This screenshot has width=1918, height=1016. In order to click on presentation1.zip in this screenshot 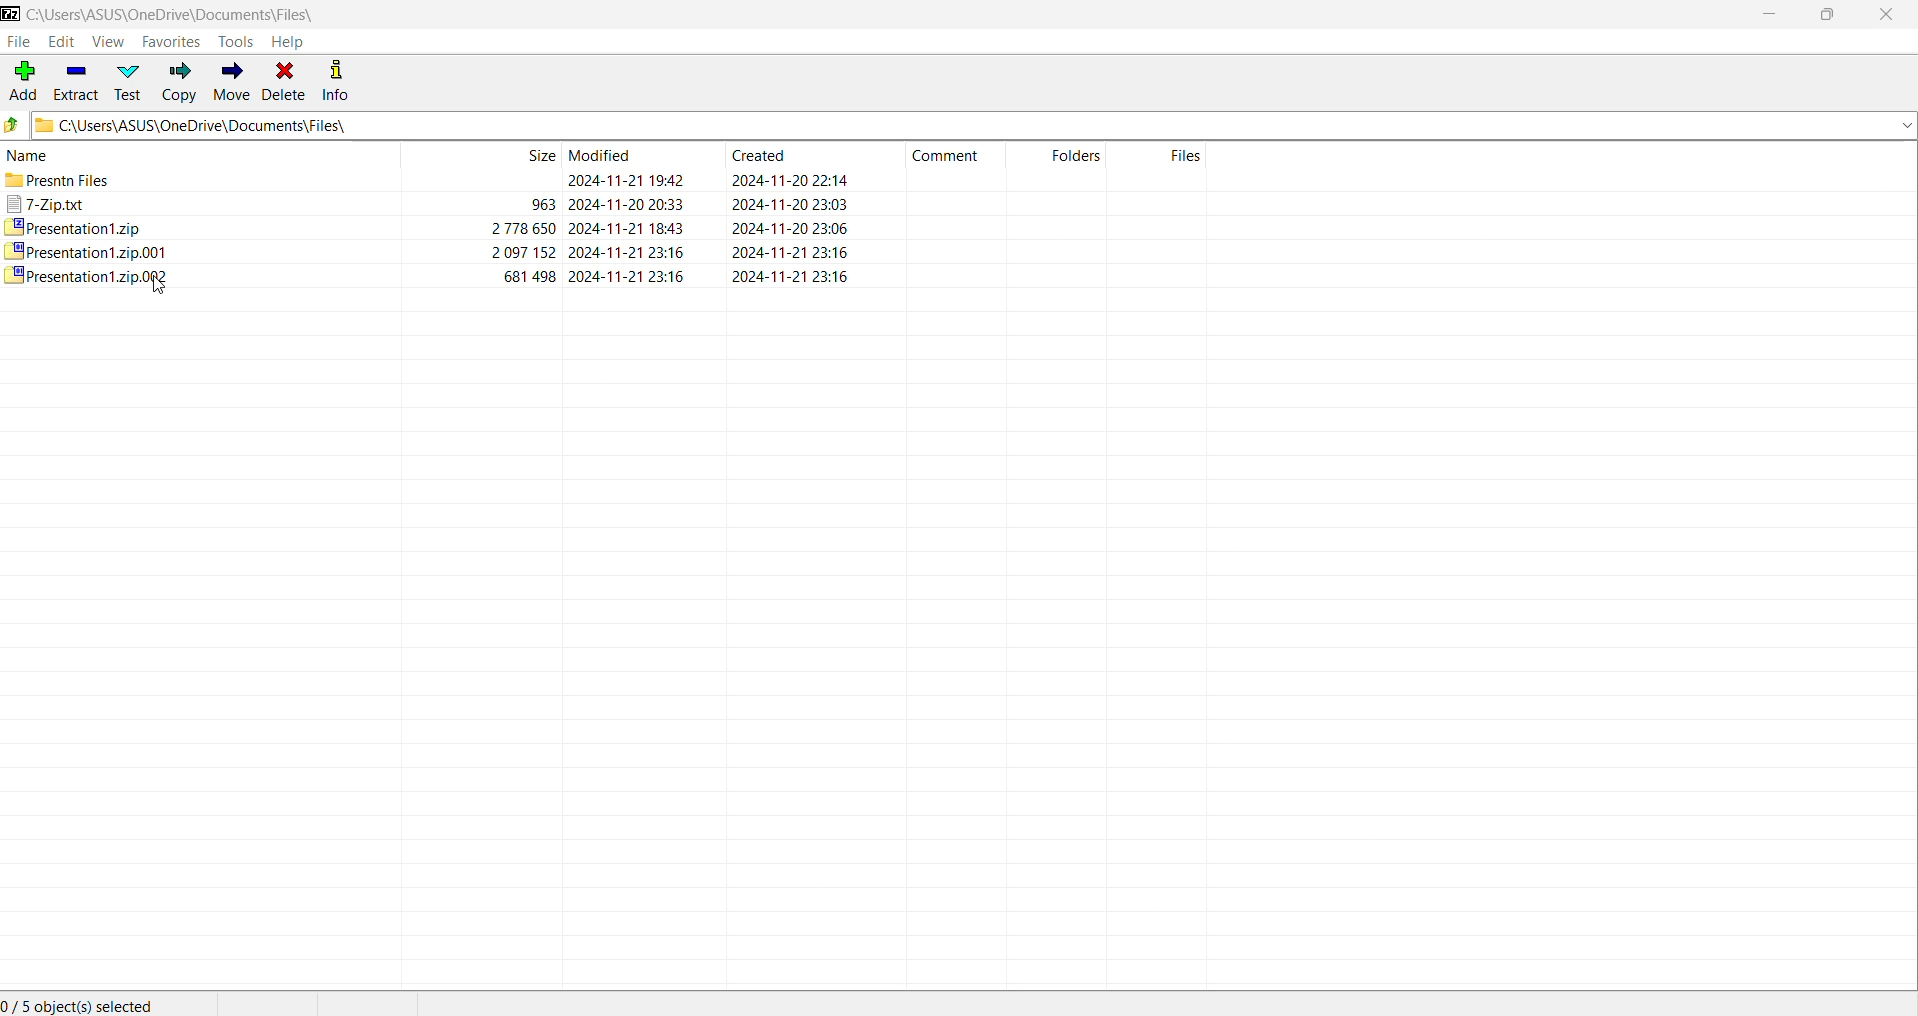, I will do `click(80, 228)`.